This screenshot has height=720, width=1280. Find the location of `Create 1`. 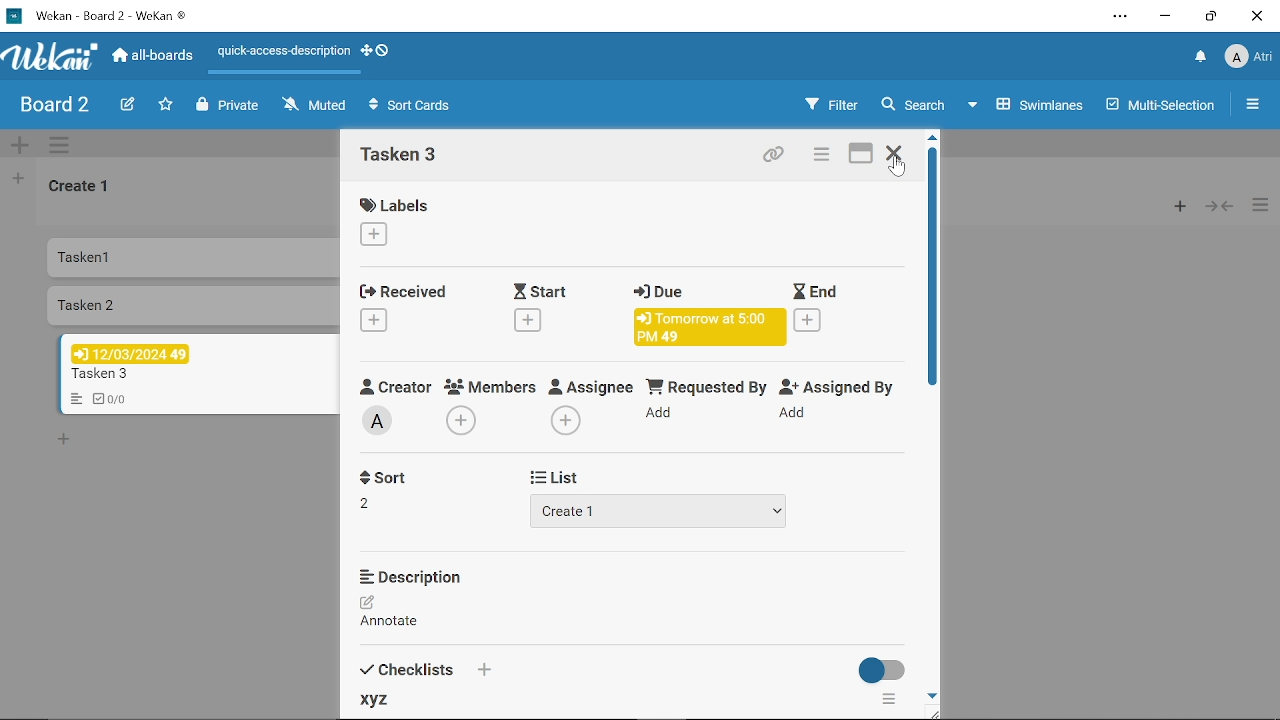

Create 1 is located at coordinates (660, 512).